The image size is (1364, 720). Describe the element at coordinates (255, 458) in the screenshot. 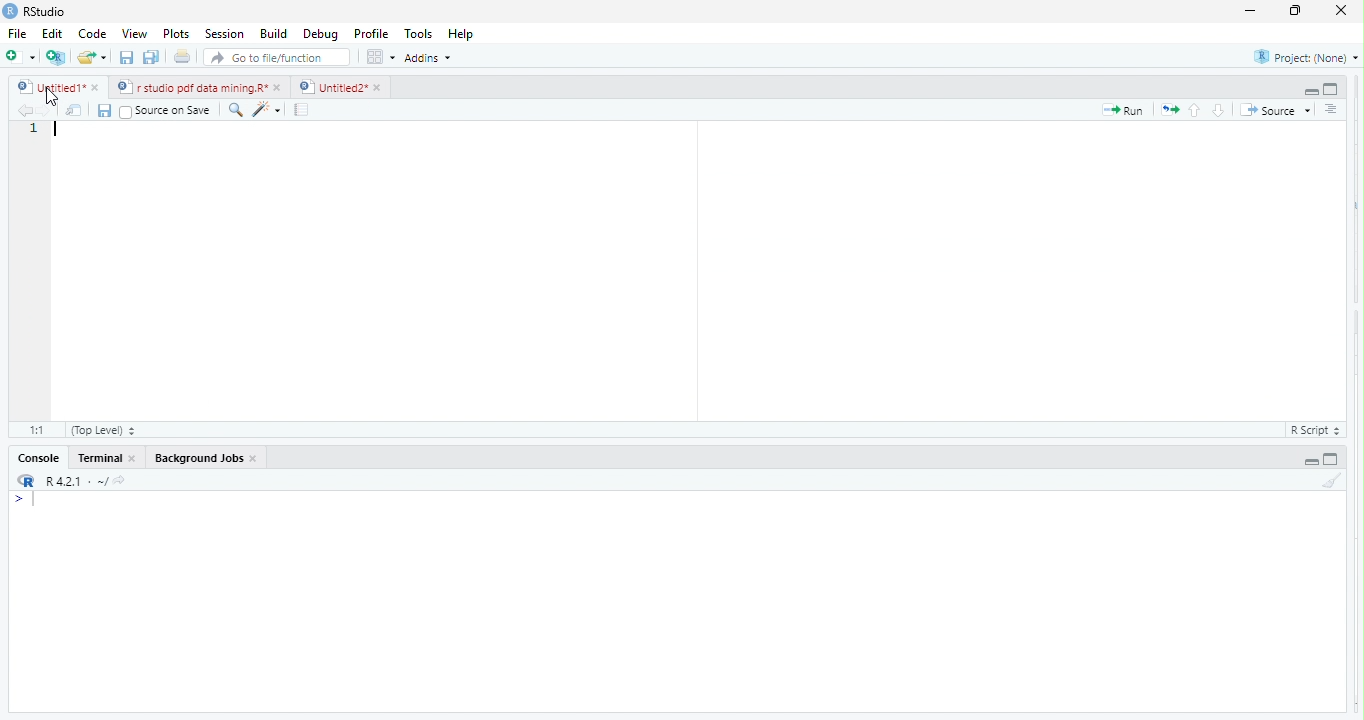

I see `close` at that location.